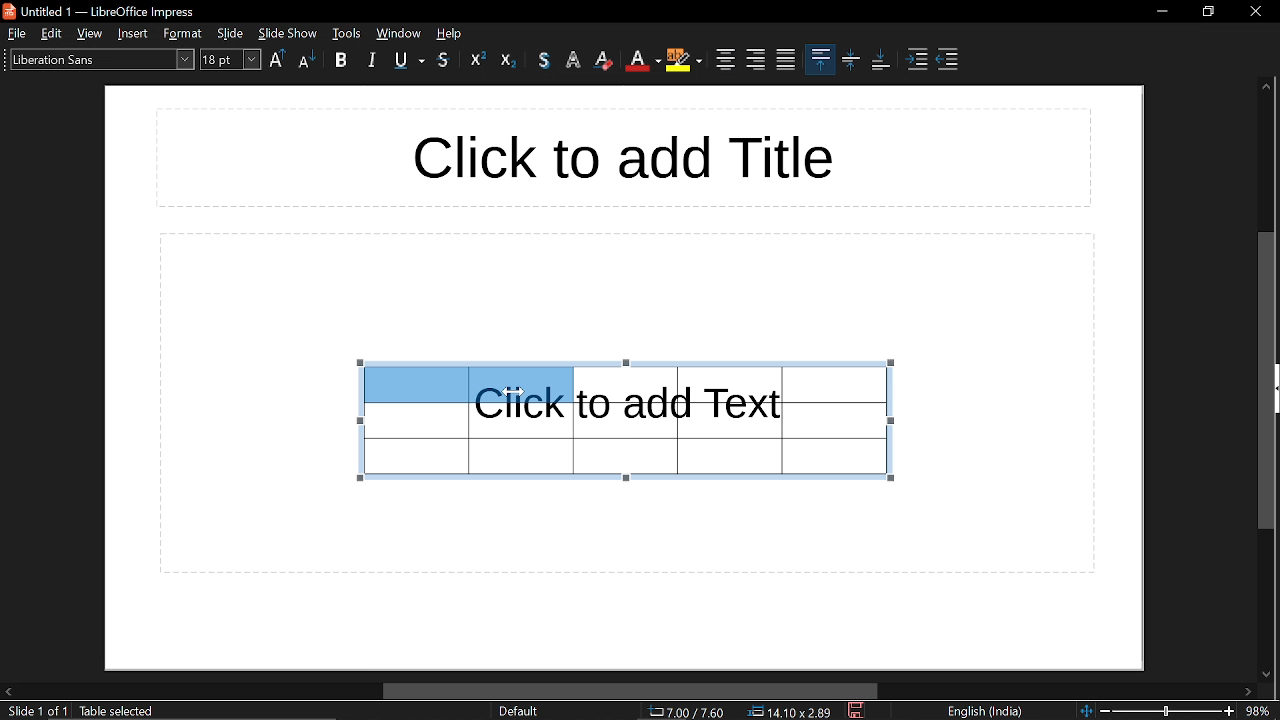  I want to click on zoom in, so click(1229, 711).